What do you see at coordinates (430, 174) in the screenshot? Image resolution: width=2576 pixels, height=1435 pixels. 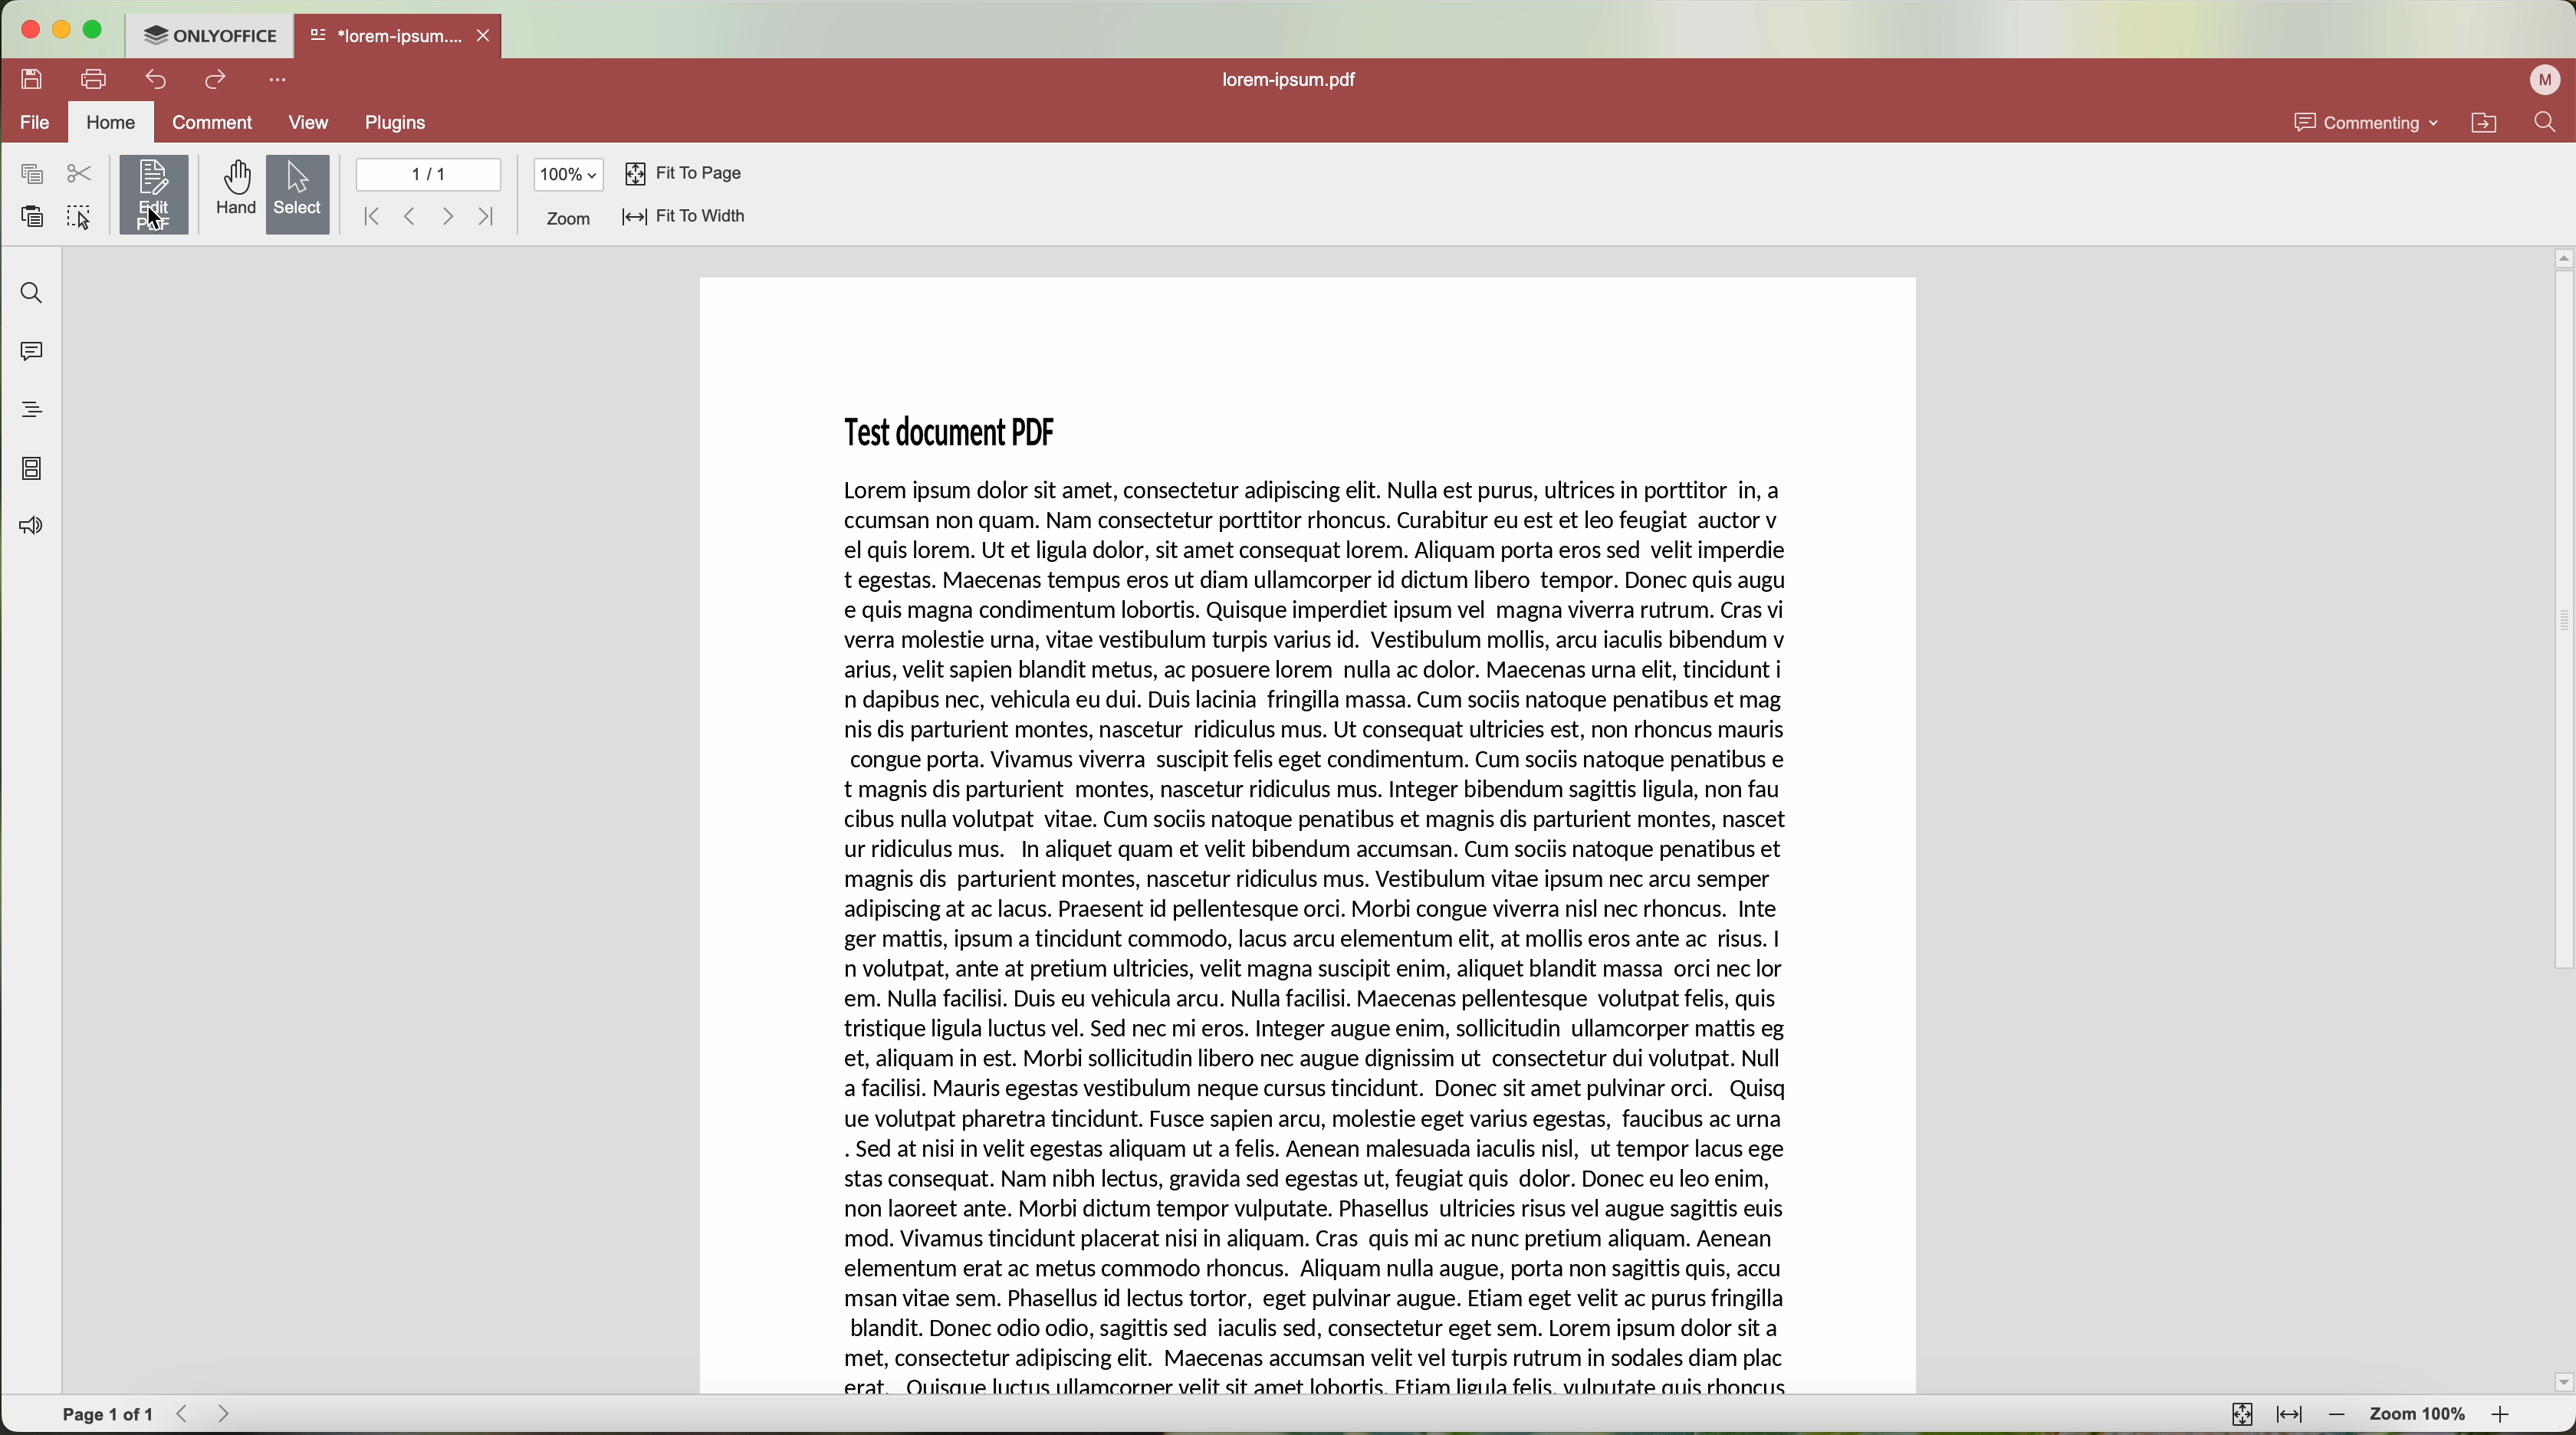 I see `1/1` at bounding box center [430, 174].